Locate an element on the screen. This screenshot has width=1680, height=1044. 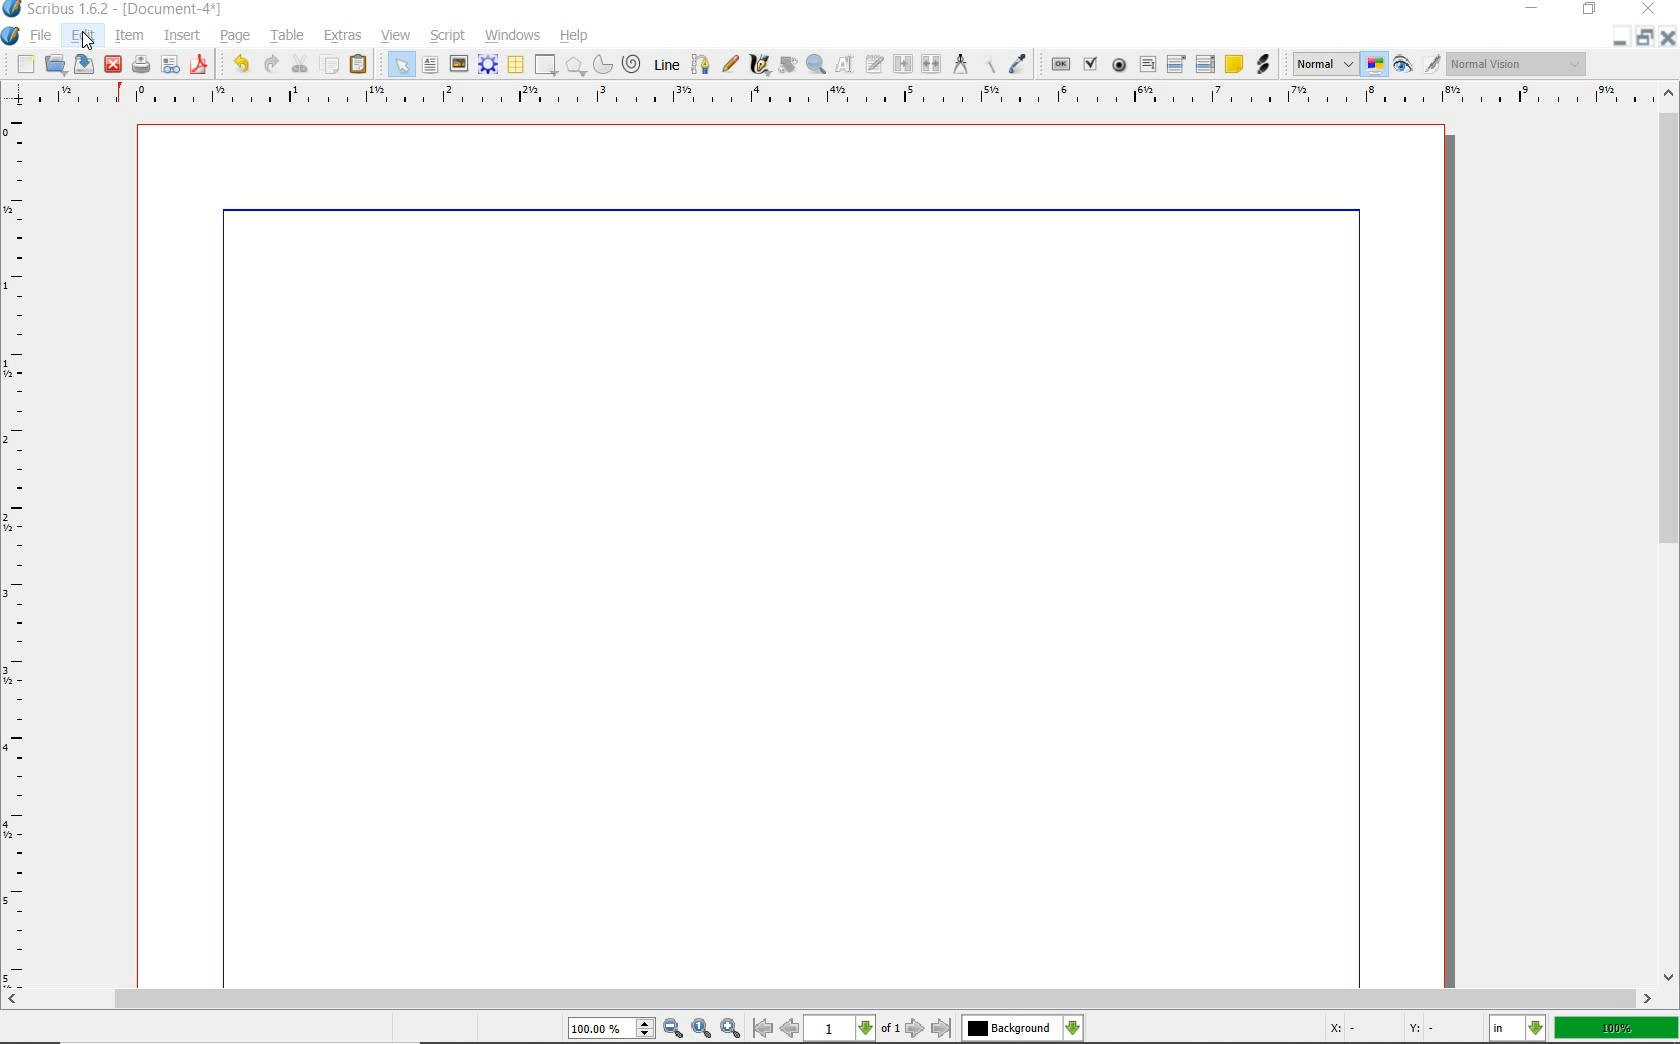
measurements is located at coordinates (961, 65).